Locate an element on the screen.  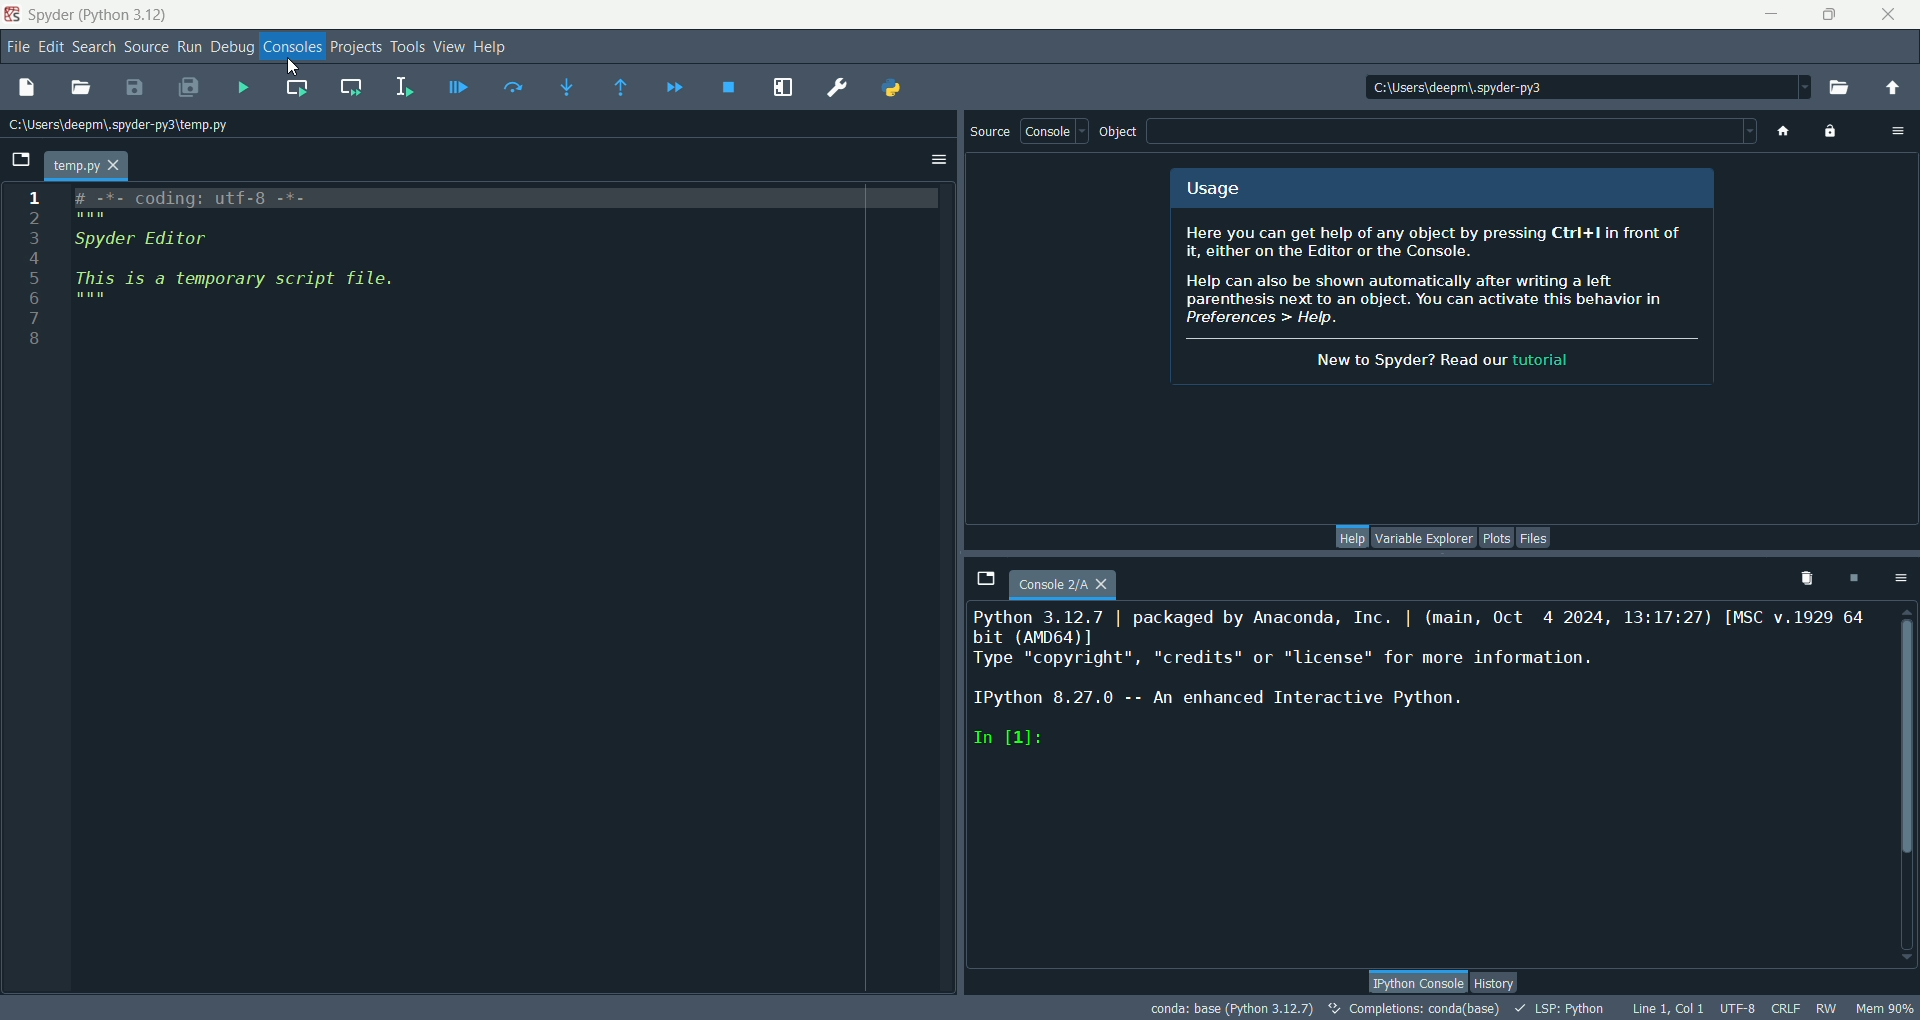
location is located at coordinates (119, 124).